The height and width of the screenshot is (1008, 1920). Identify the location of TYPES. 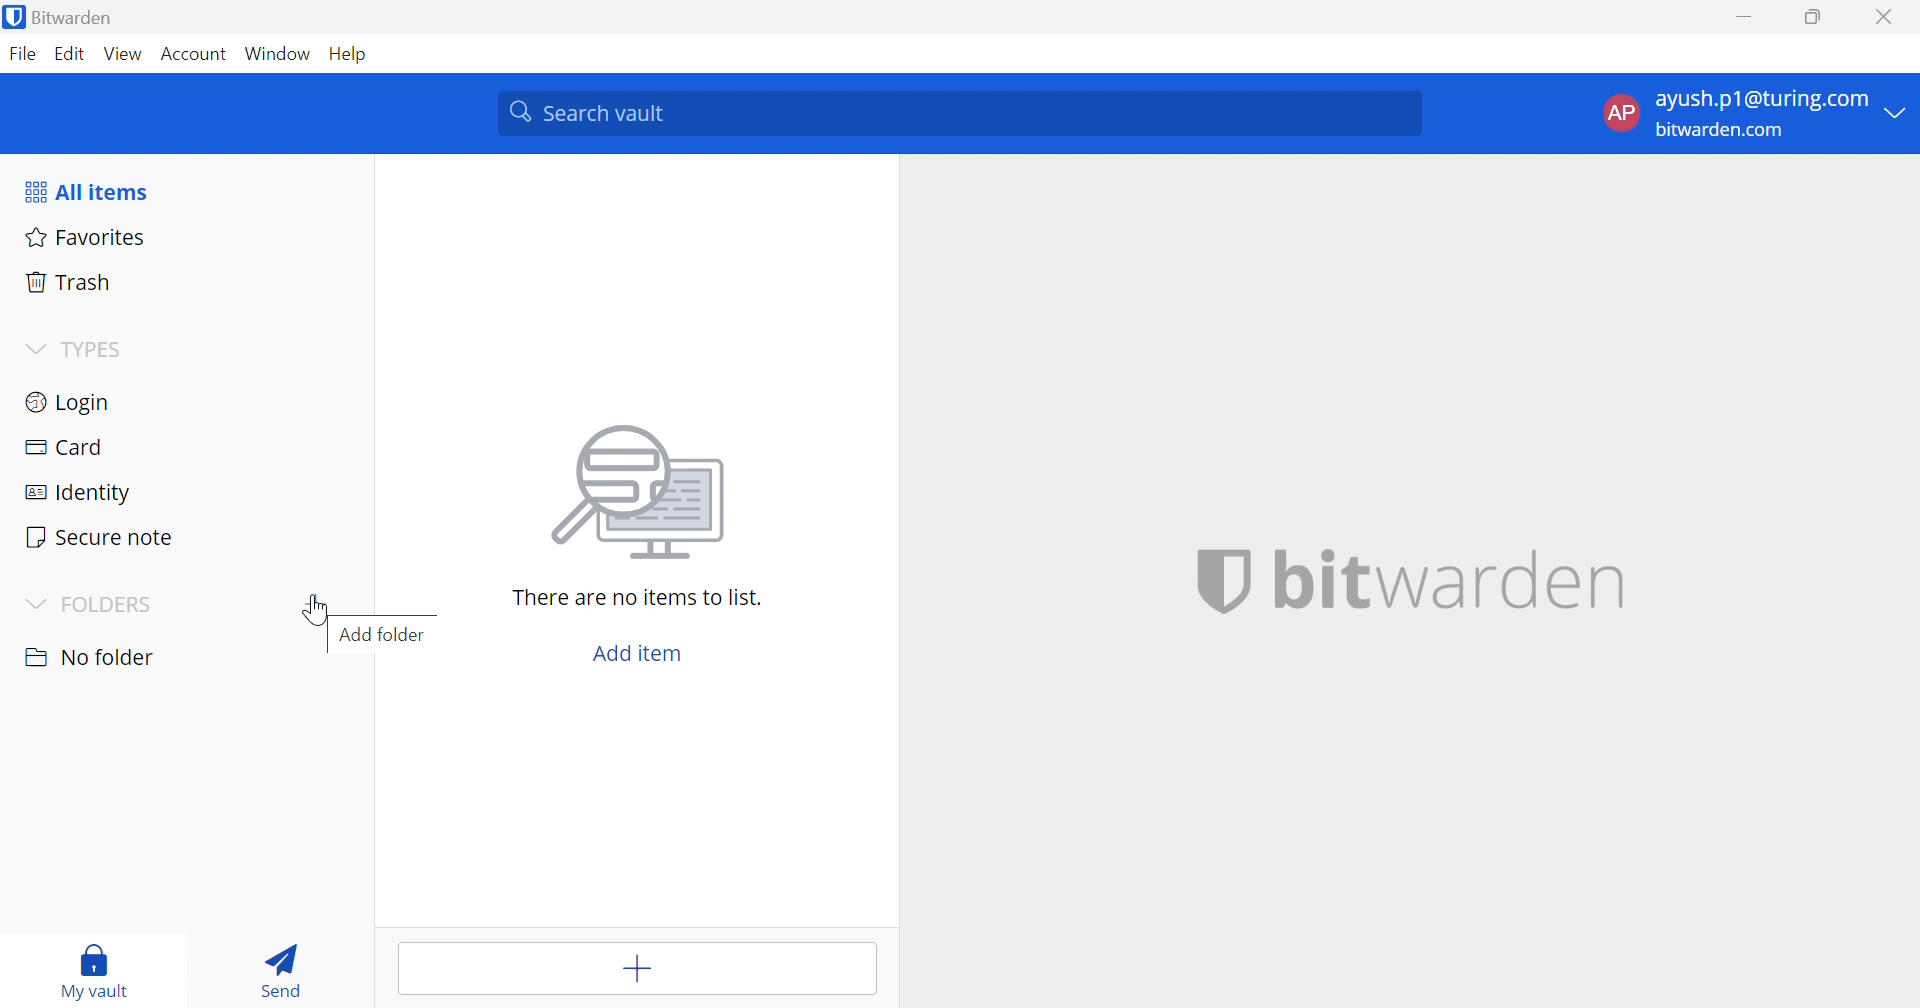
(93, 348).